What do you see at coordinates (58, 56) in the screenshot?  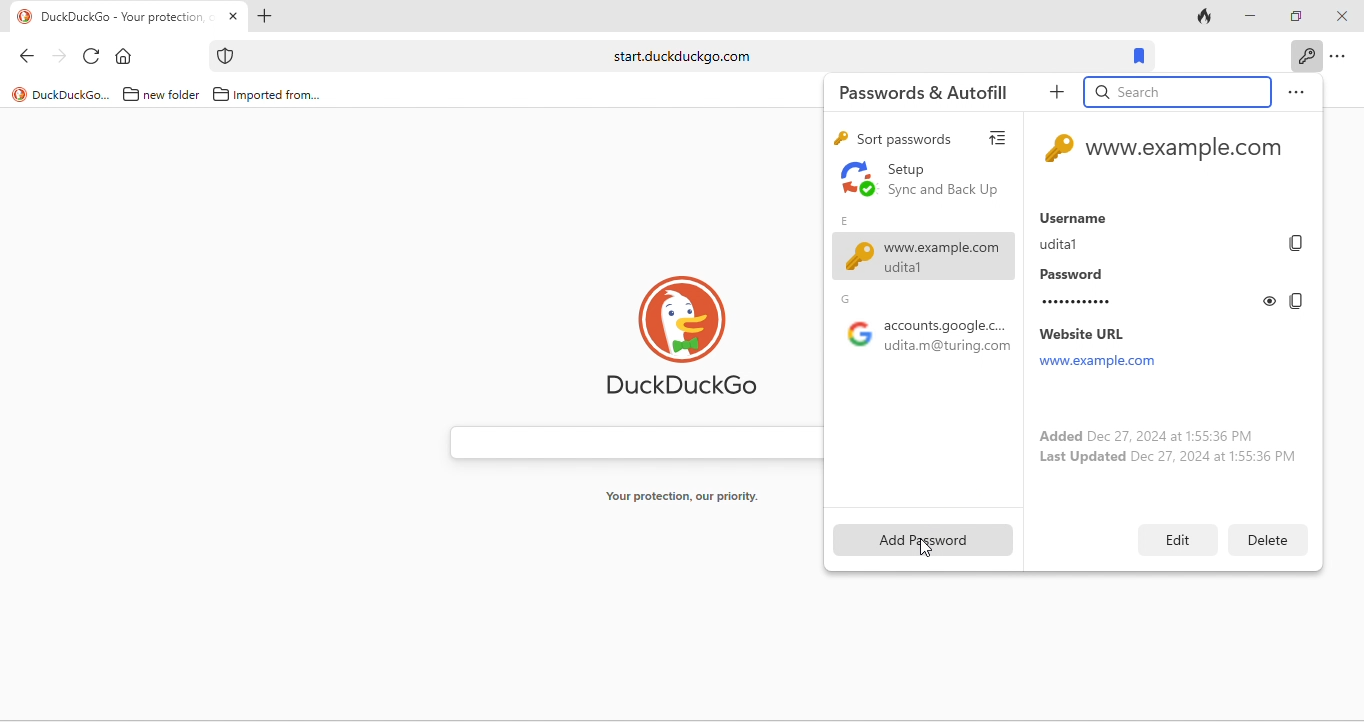 I see `forward` at bounding box center [58, 56].